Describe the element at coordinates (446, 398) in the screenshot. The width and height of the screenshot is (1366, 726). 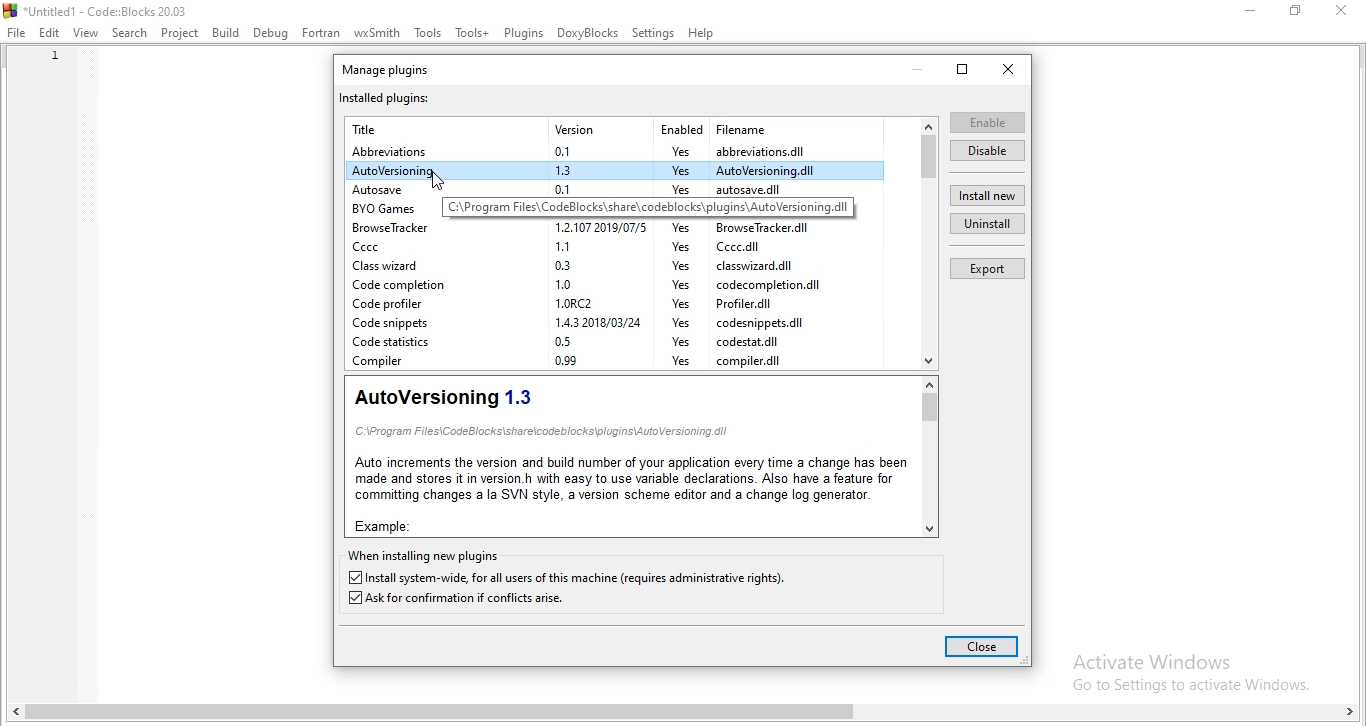
I see `AutoVersioning 1.3` at that location.